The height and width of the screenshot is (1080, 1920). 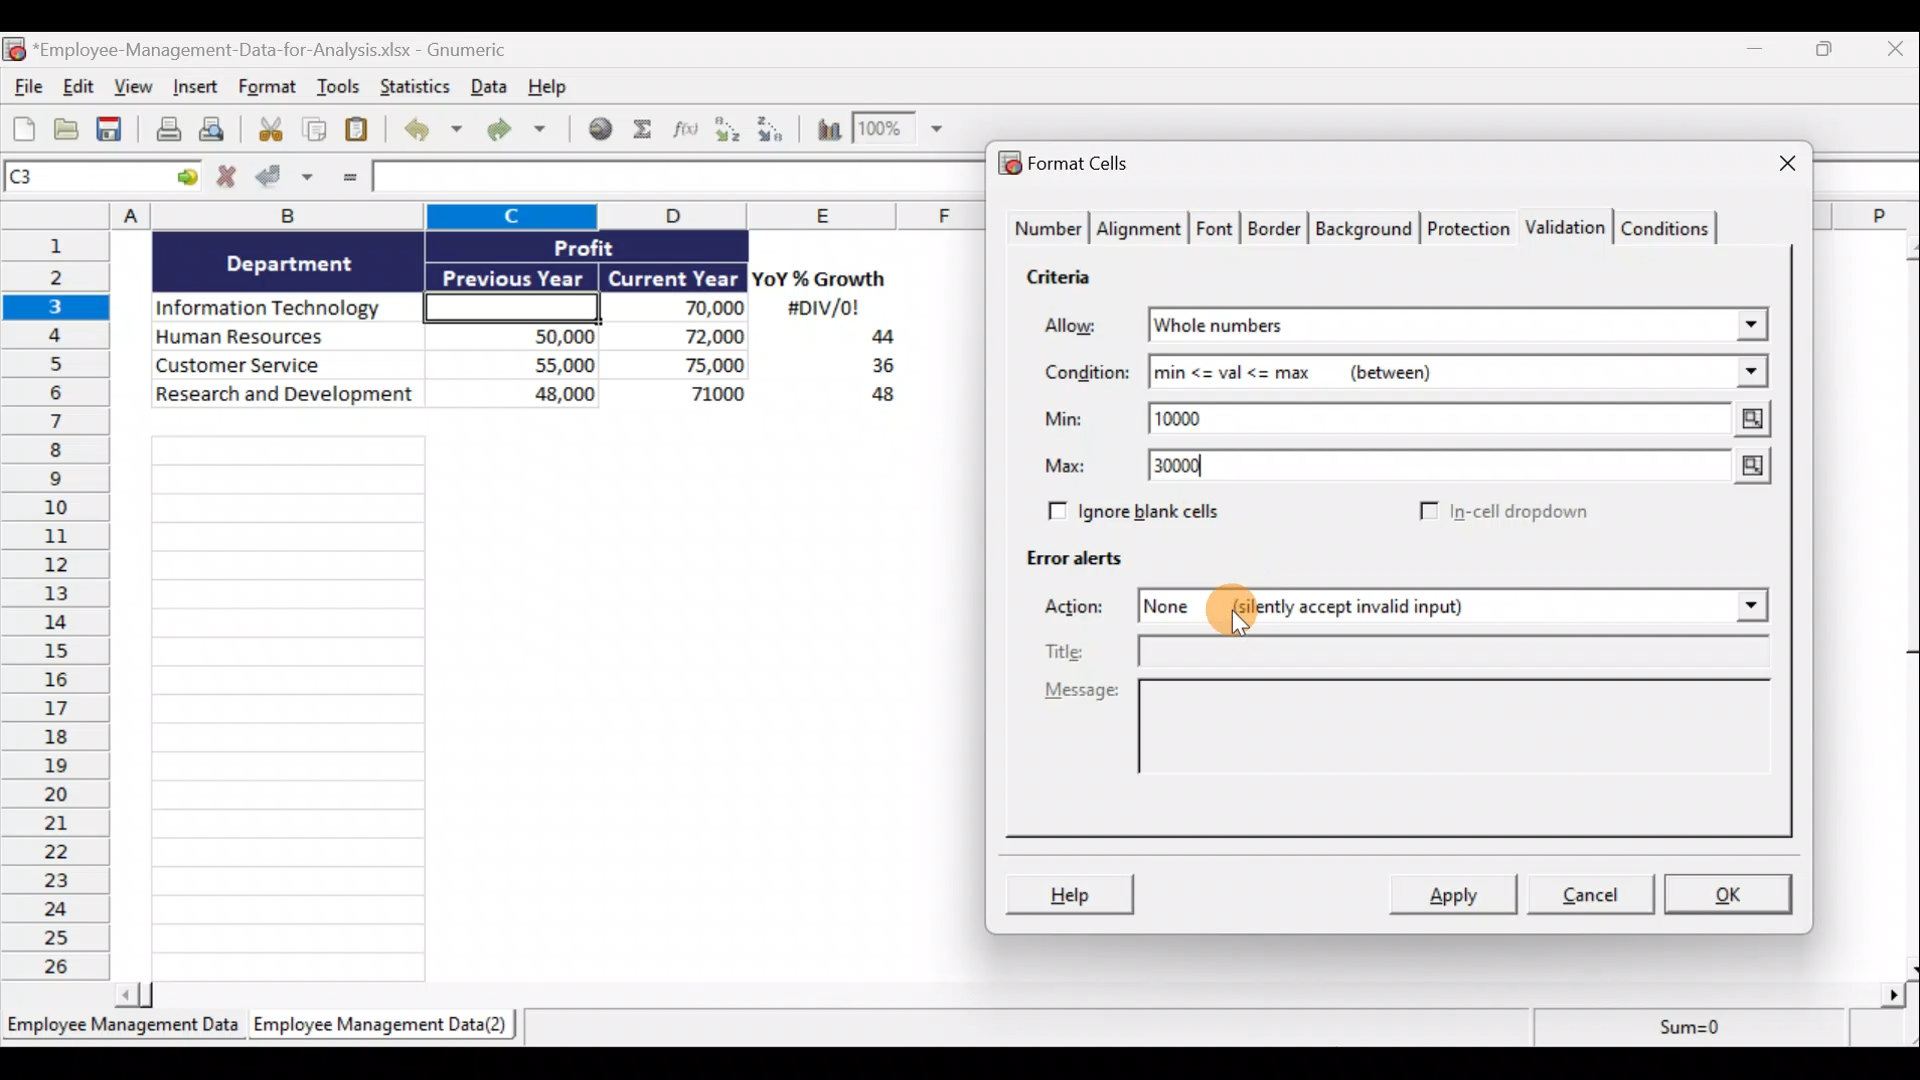 I want to click on #DIV/0!, so click(x=822, y=309).